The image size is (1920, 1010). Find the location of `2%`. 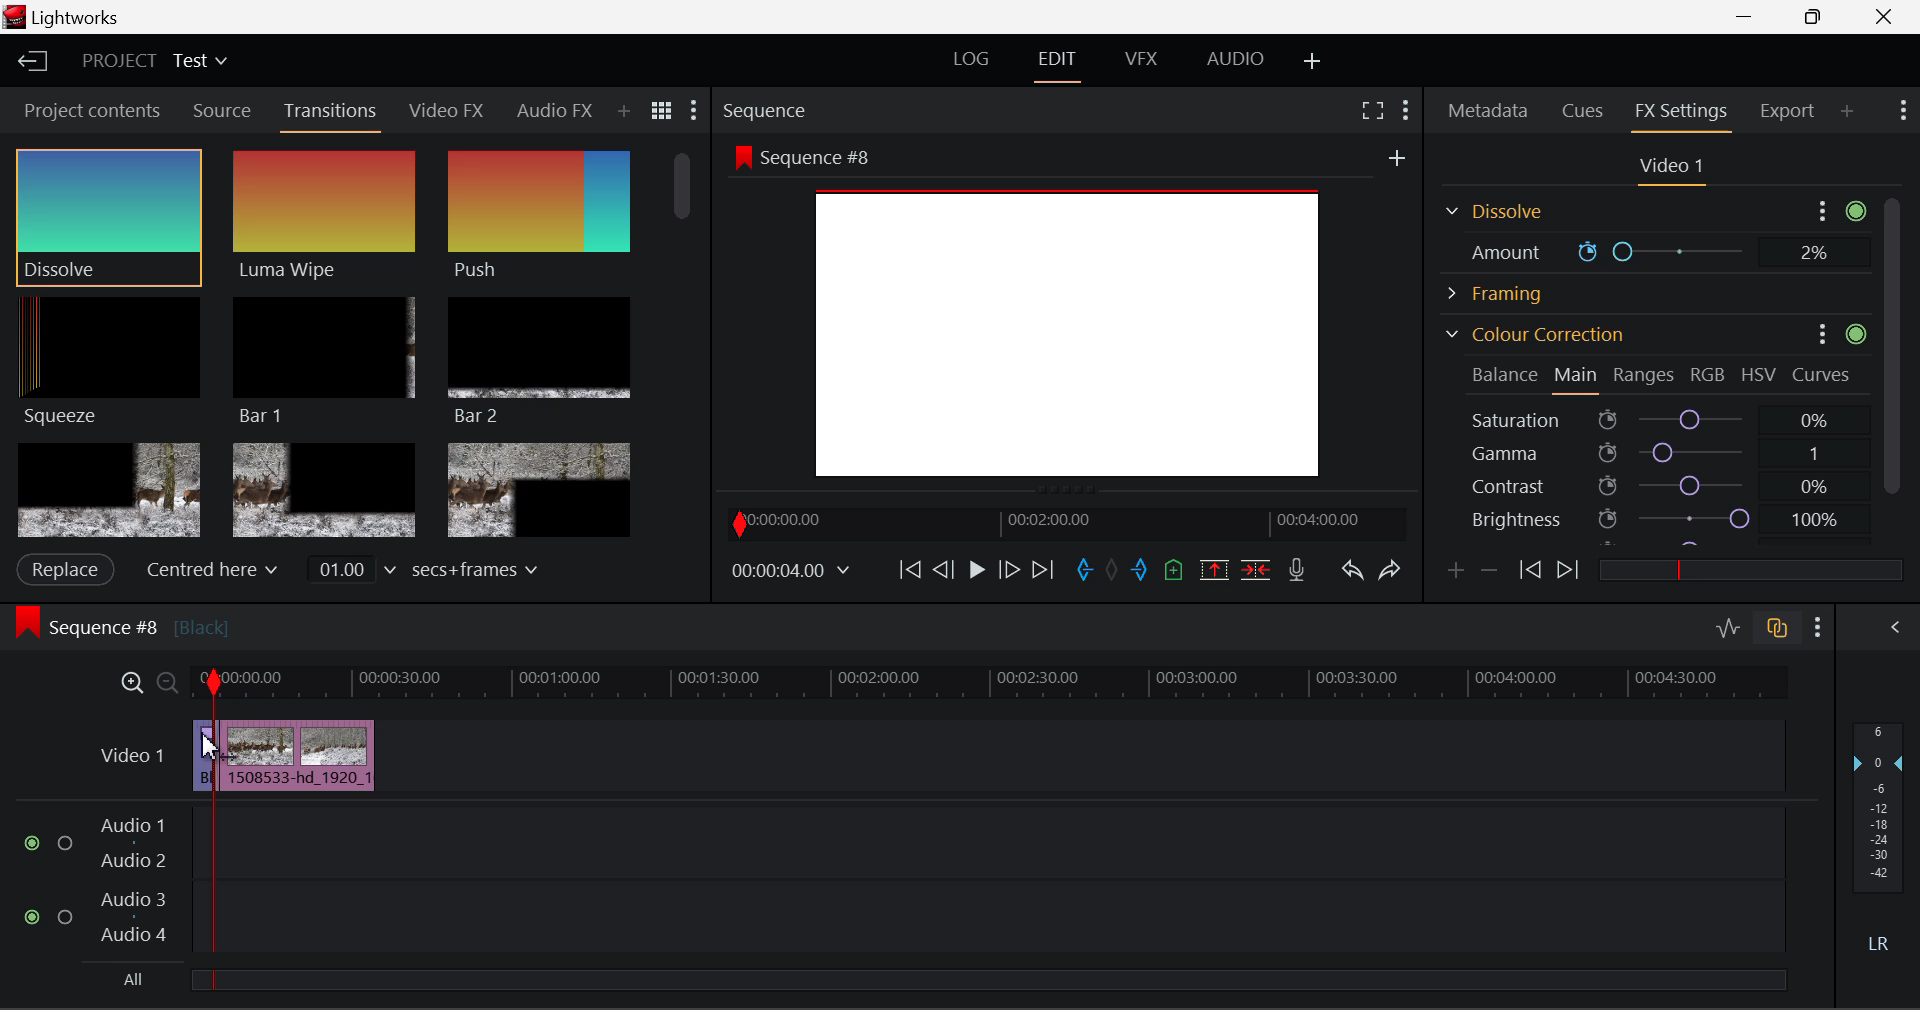

2% is located at coordinates (1814, 252).